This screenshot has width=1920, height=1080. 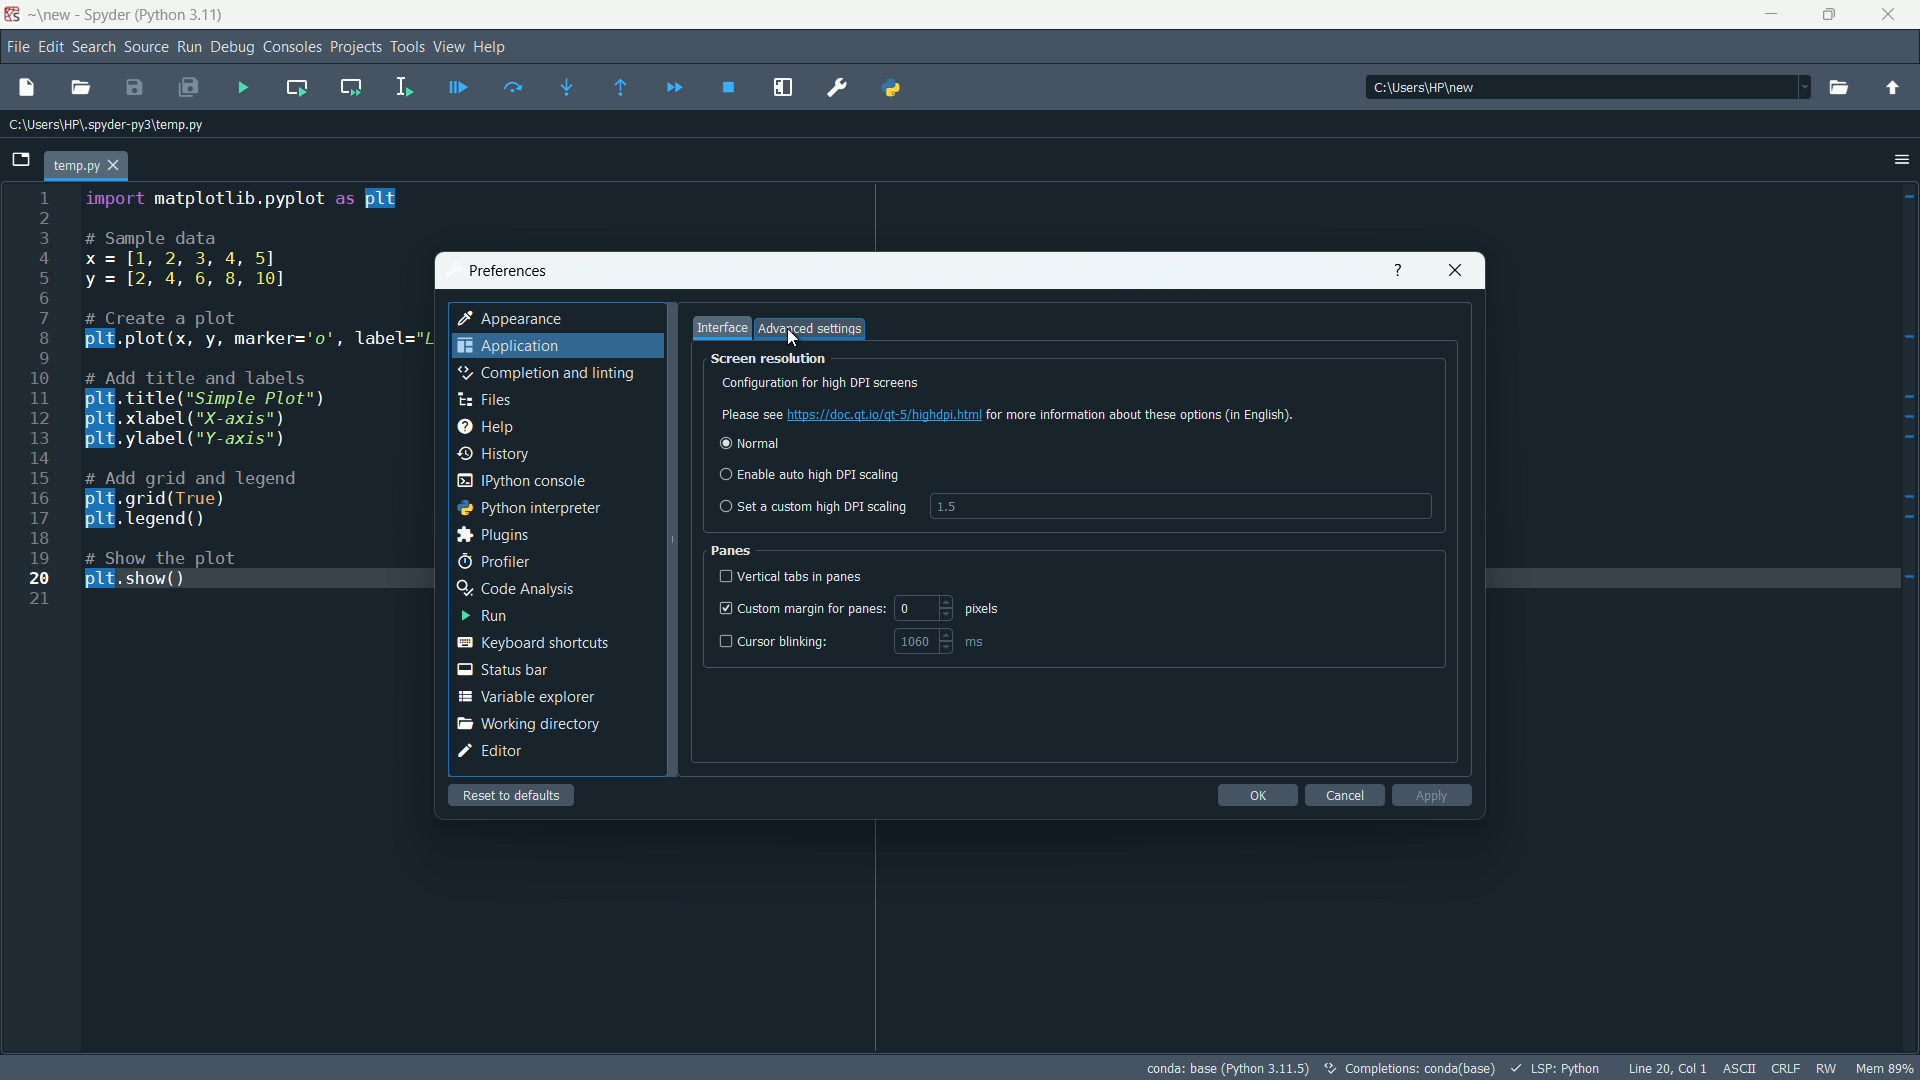 What do you see at coordinates (811, 330) in the screenshot?
I see `advance settings` at bounding box center [811, 330].